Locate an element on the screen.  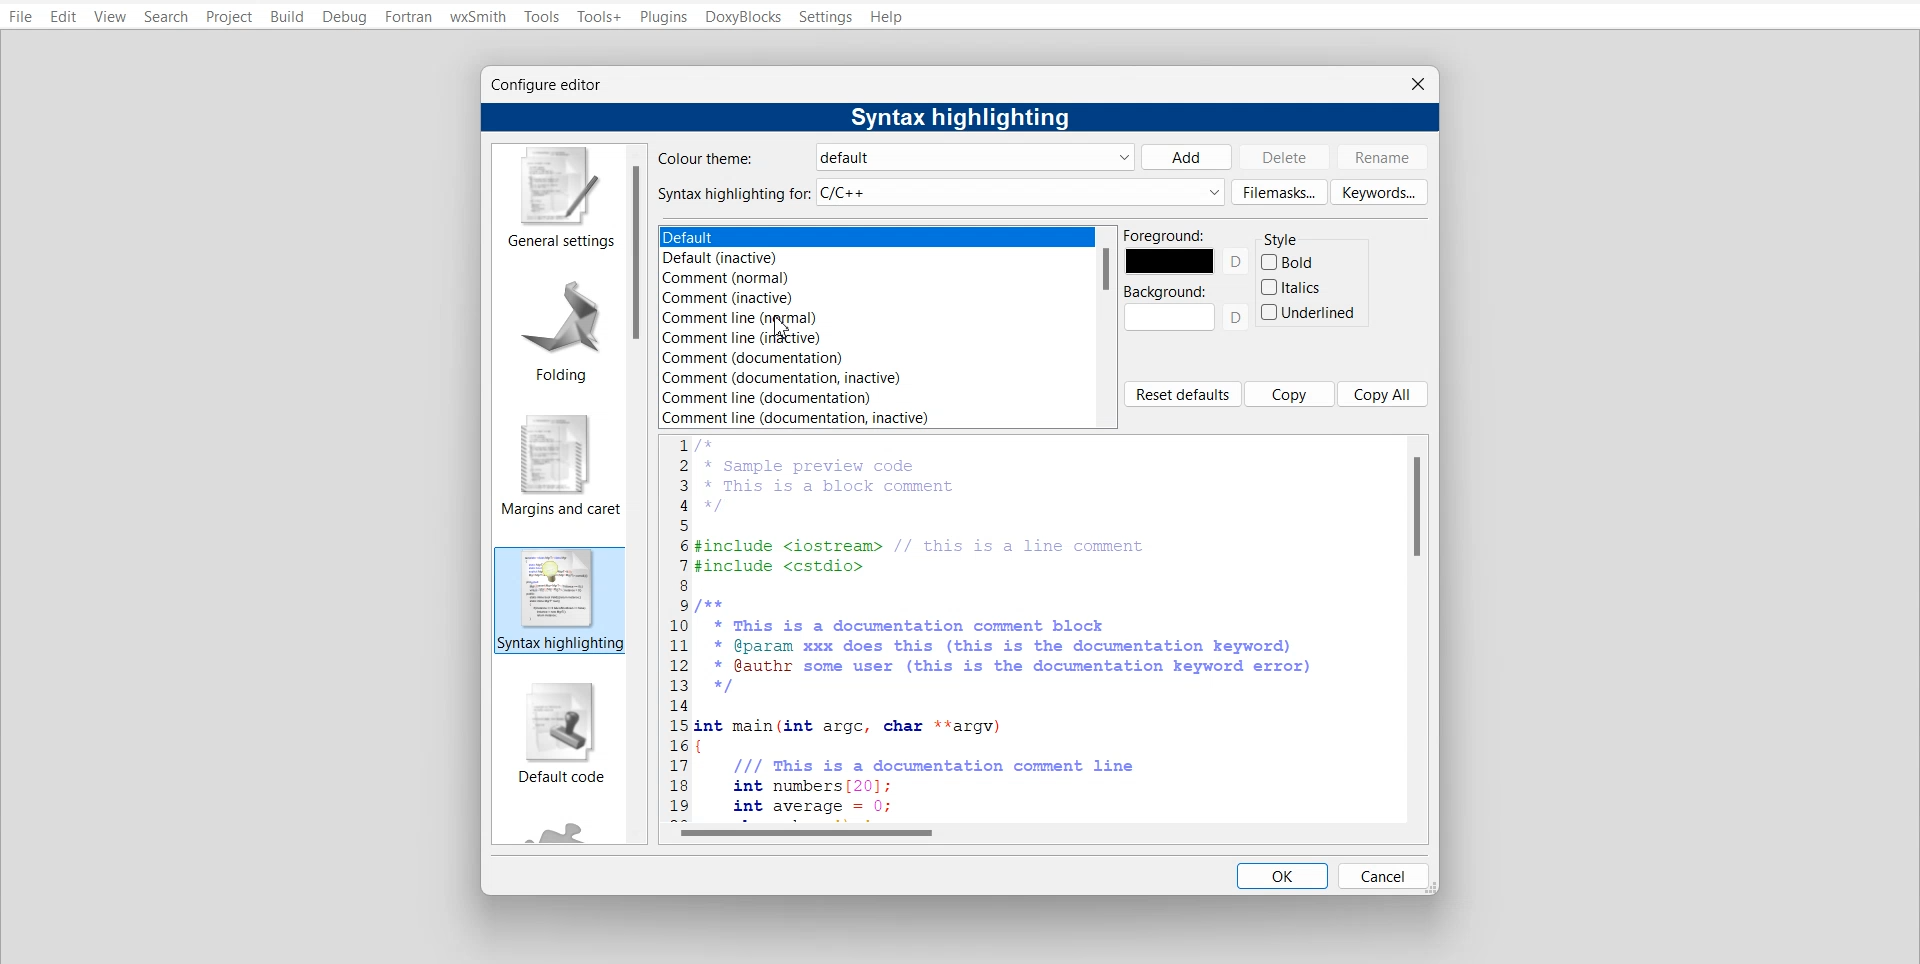
Comment line (inactive) is located at coordinates (787, 338).